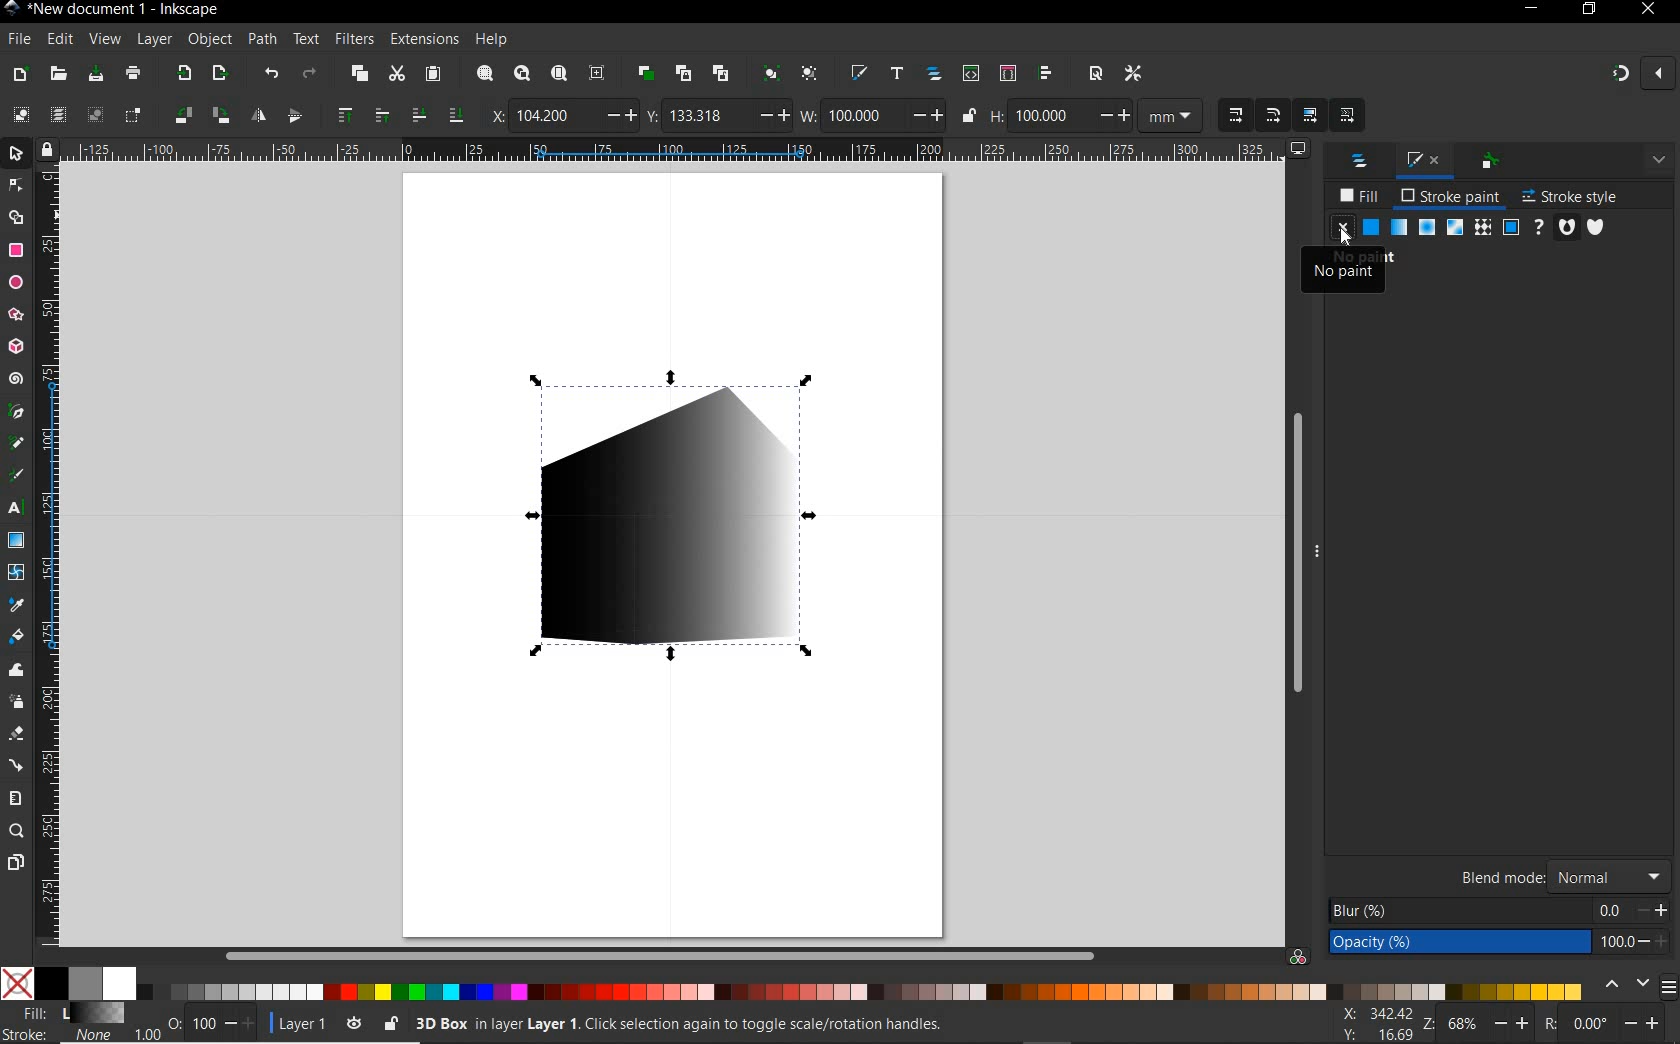 The width and height of the screenshot is (1680, 1044). What do you see at coordinates (294, 116) in the screenshot?
I see `OBJECT FLIP` at bounding box center [294, 116].